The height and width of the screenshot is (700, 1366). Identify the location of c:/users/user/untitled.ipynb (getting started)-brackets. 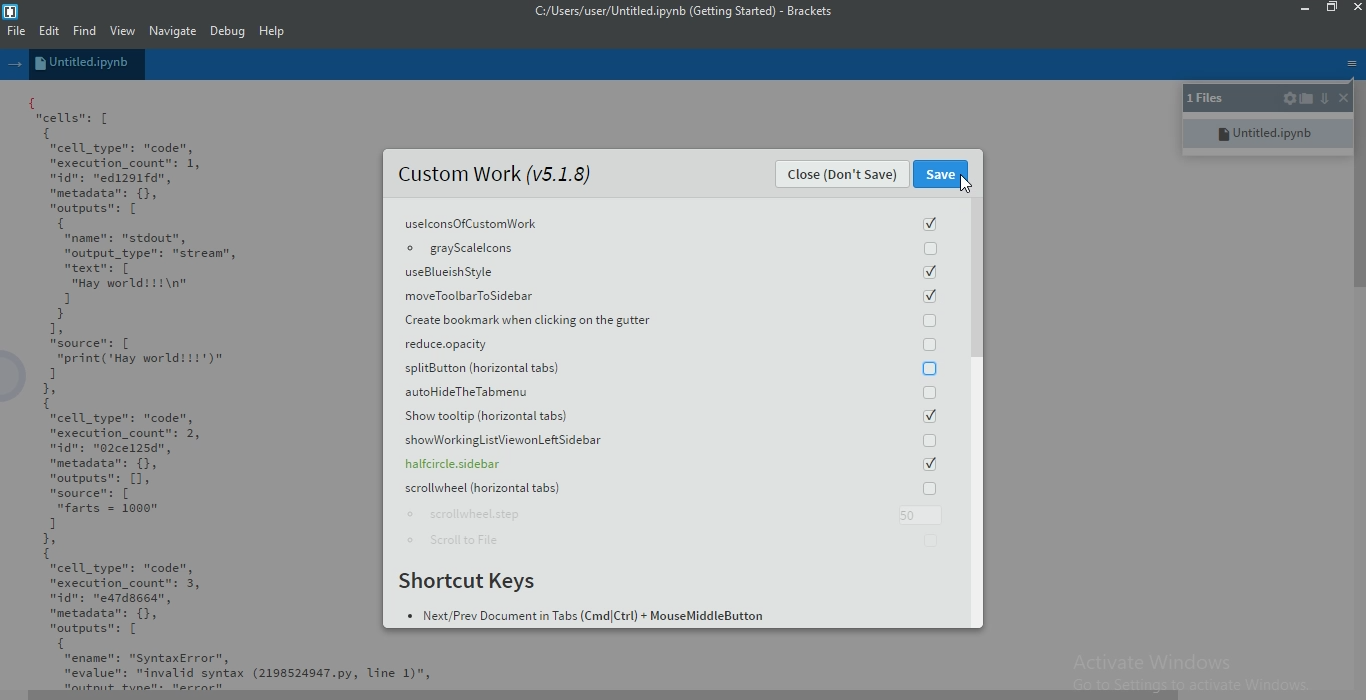
(681, 14).